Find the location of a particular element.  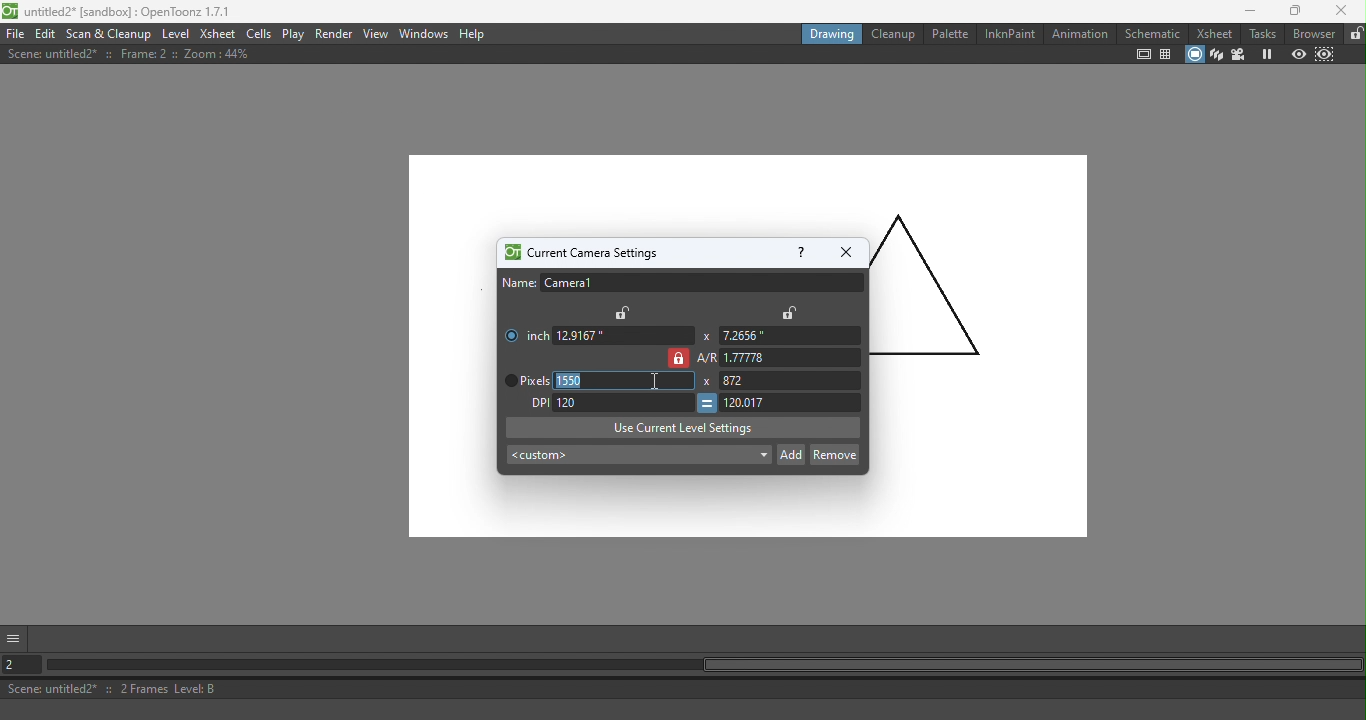

Enter pixel is located at coordinates (623, 401).